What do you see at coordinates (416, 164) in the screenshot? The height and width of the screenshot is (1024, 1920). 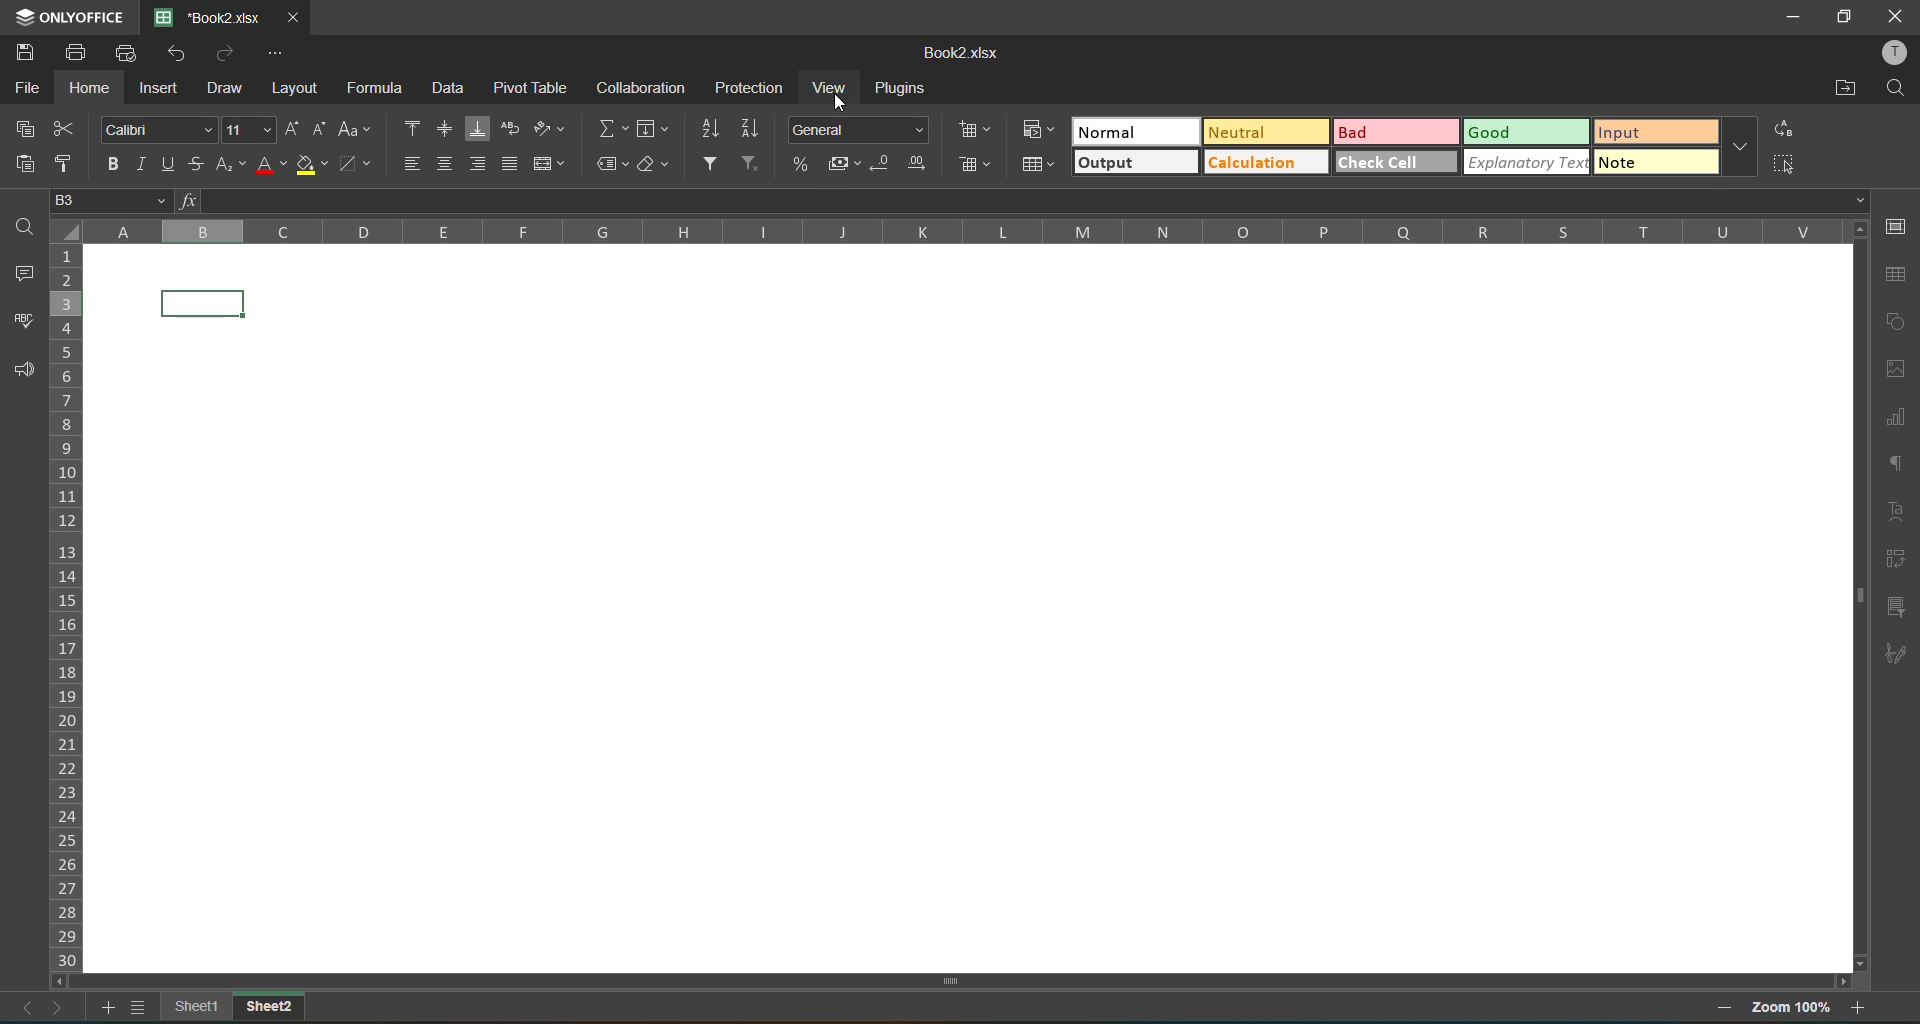 I see `align left` at bounding box center [416, 164].